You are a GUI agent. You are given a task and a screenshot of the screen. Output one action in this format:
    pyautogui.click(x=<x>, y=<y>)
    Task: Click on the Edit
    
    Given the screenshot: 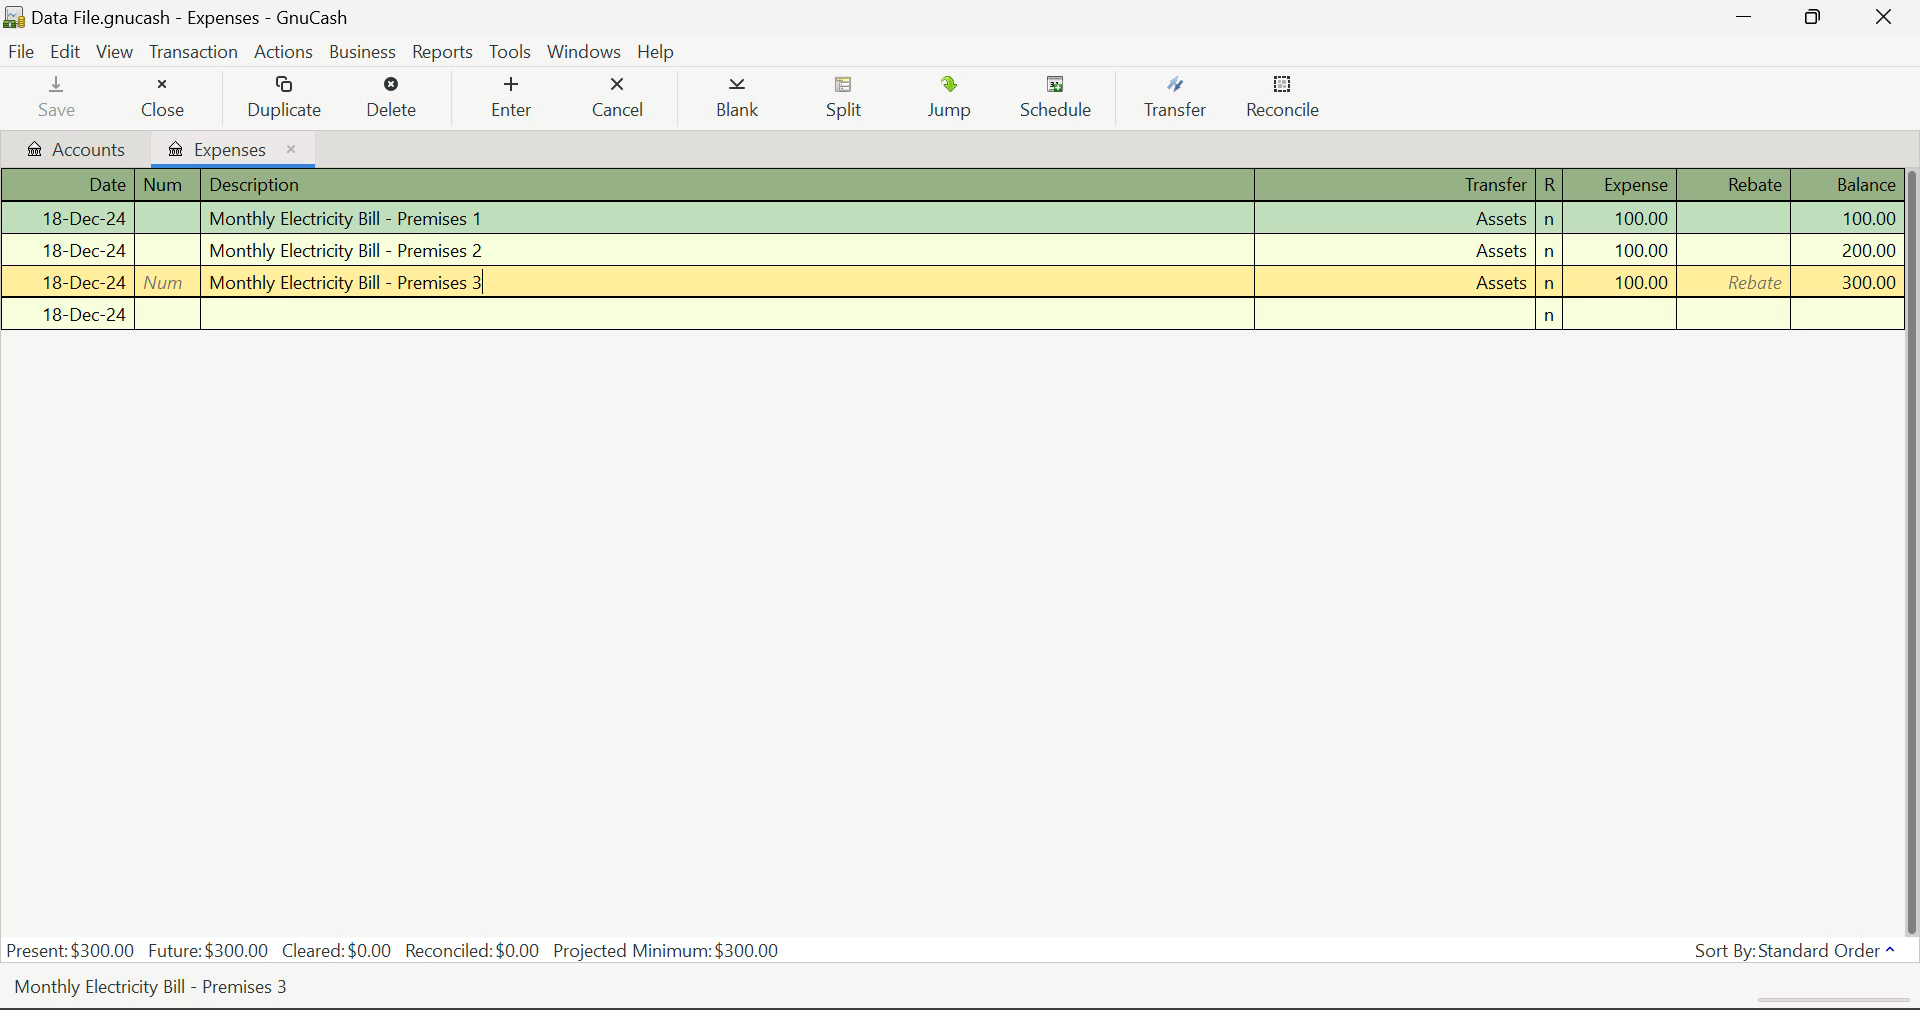 What is the action you would take?
    pyautogui.click(x=68, y=53)
    